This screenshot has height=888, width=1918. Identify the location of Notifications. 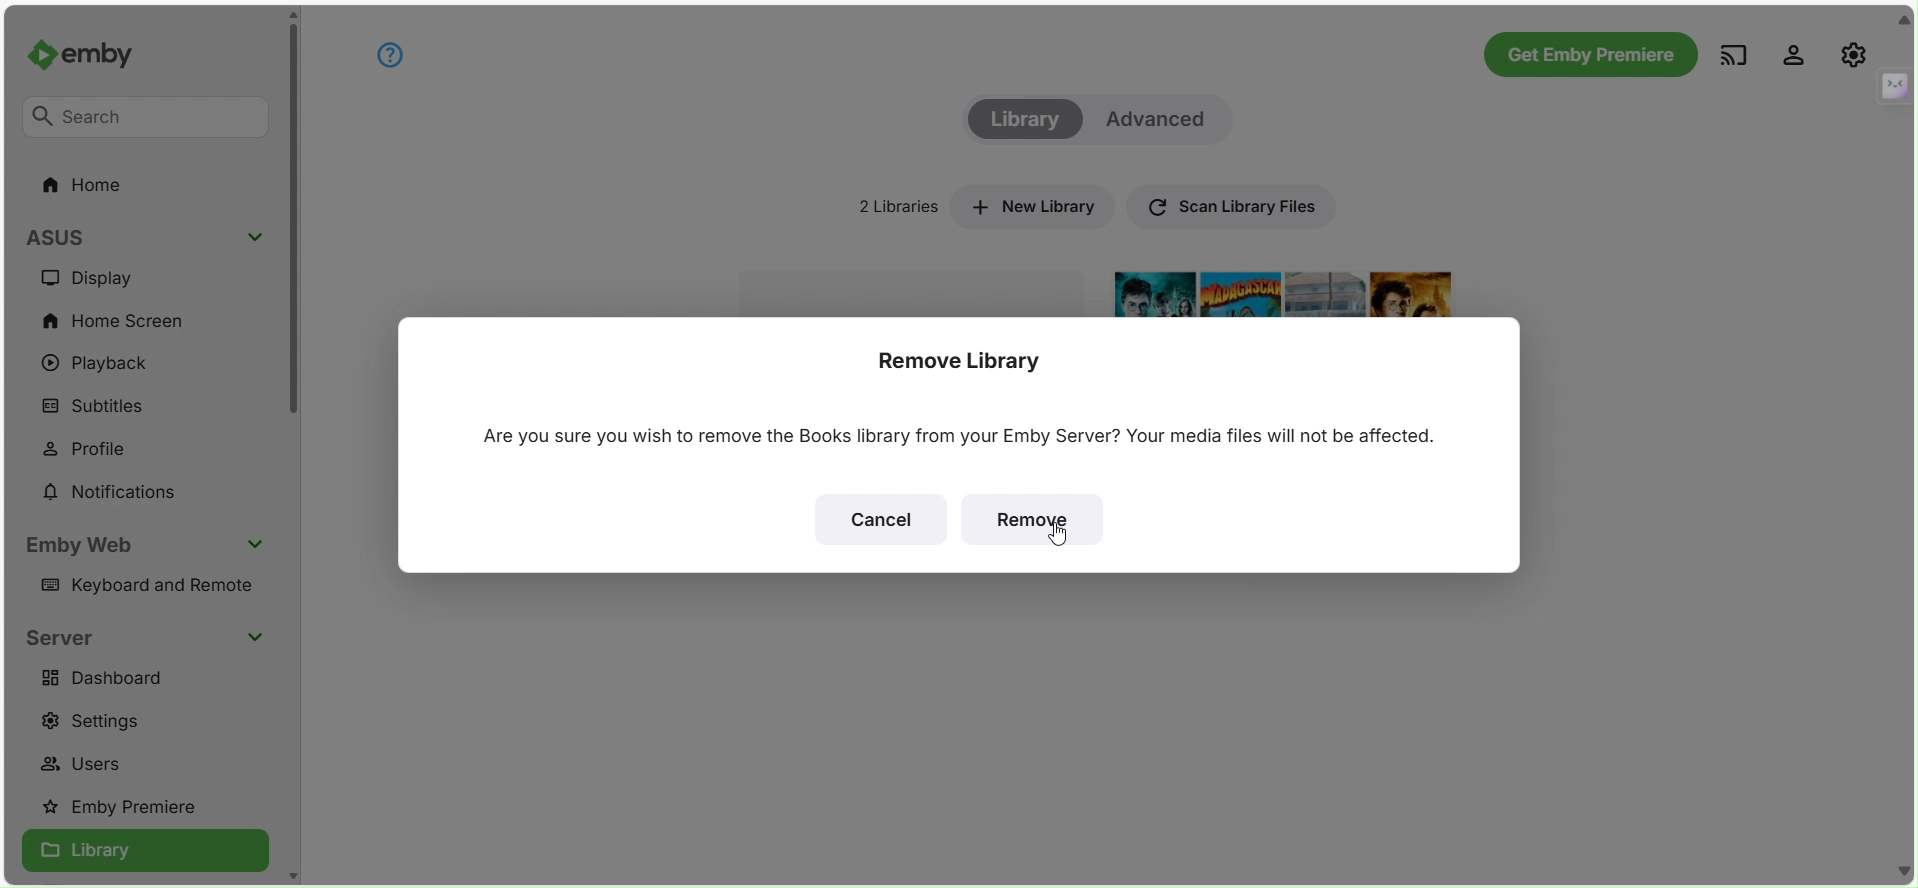
(111, 493).